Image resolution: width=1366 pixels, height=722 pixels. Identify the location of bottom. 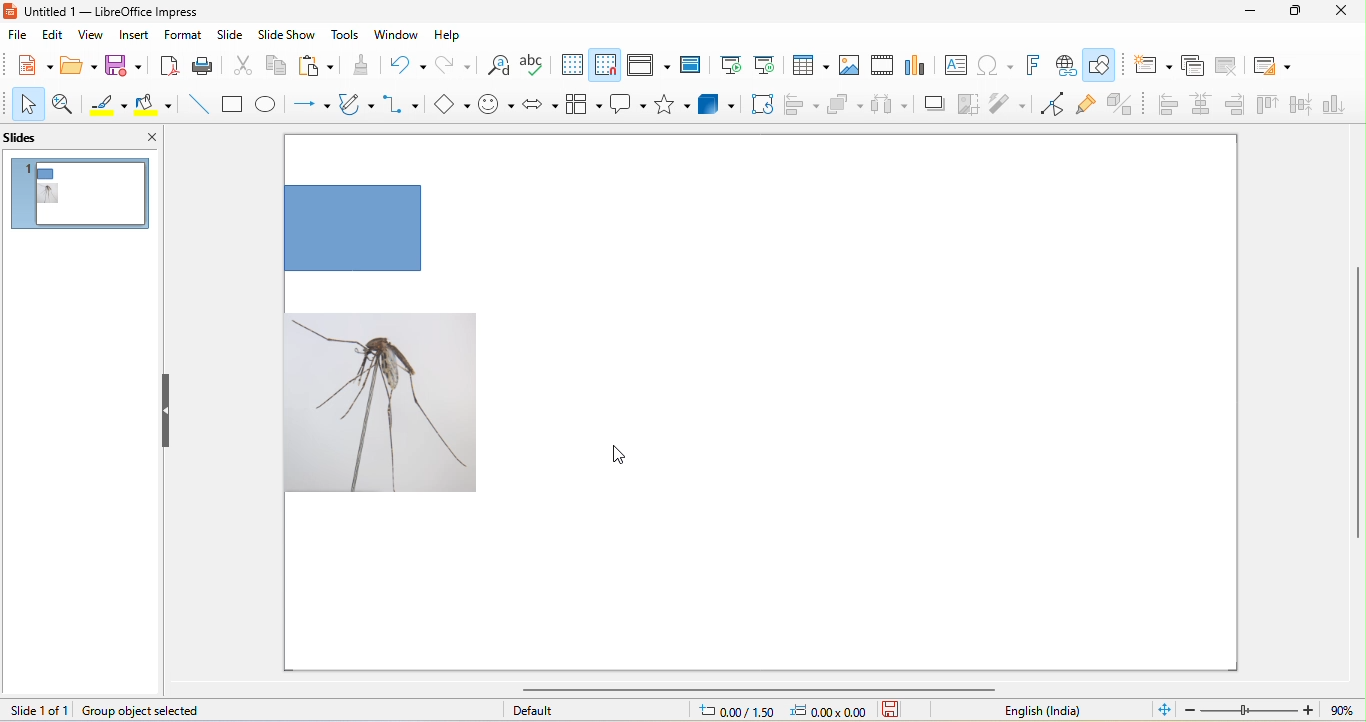
(1339, 109).